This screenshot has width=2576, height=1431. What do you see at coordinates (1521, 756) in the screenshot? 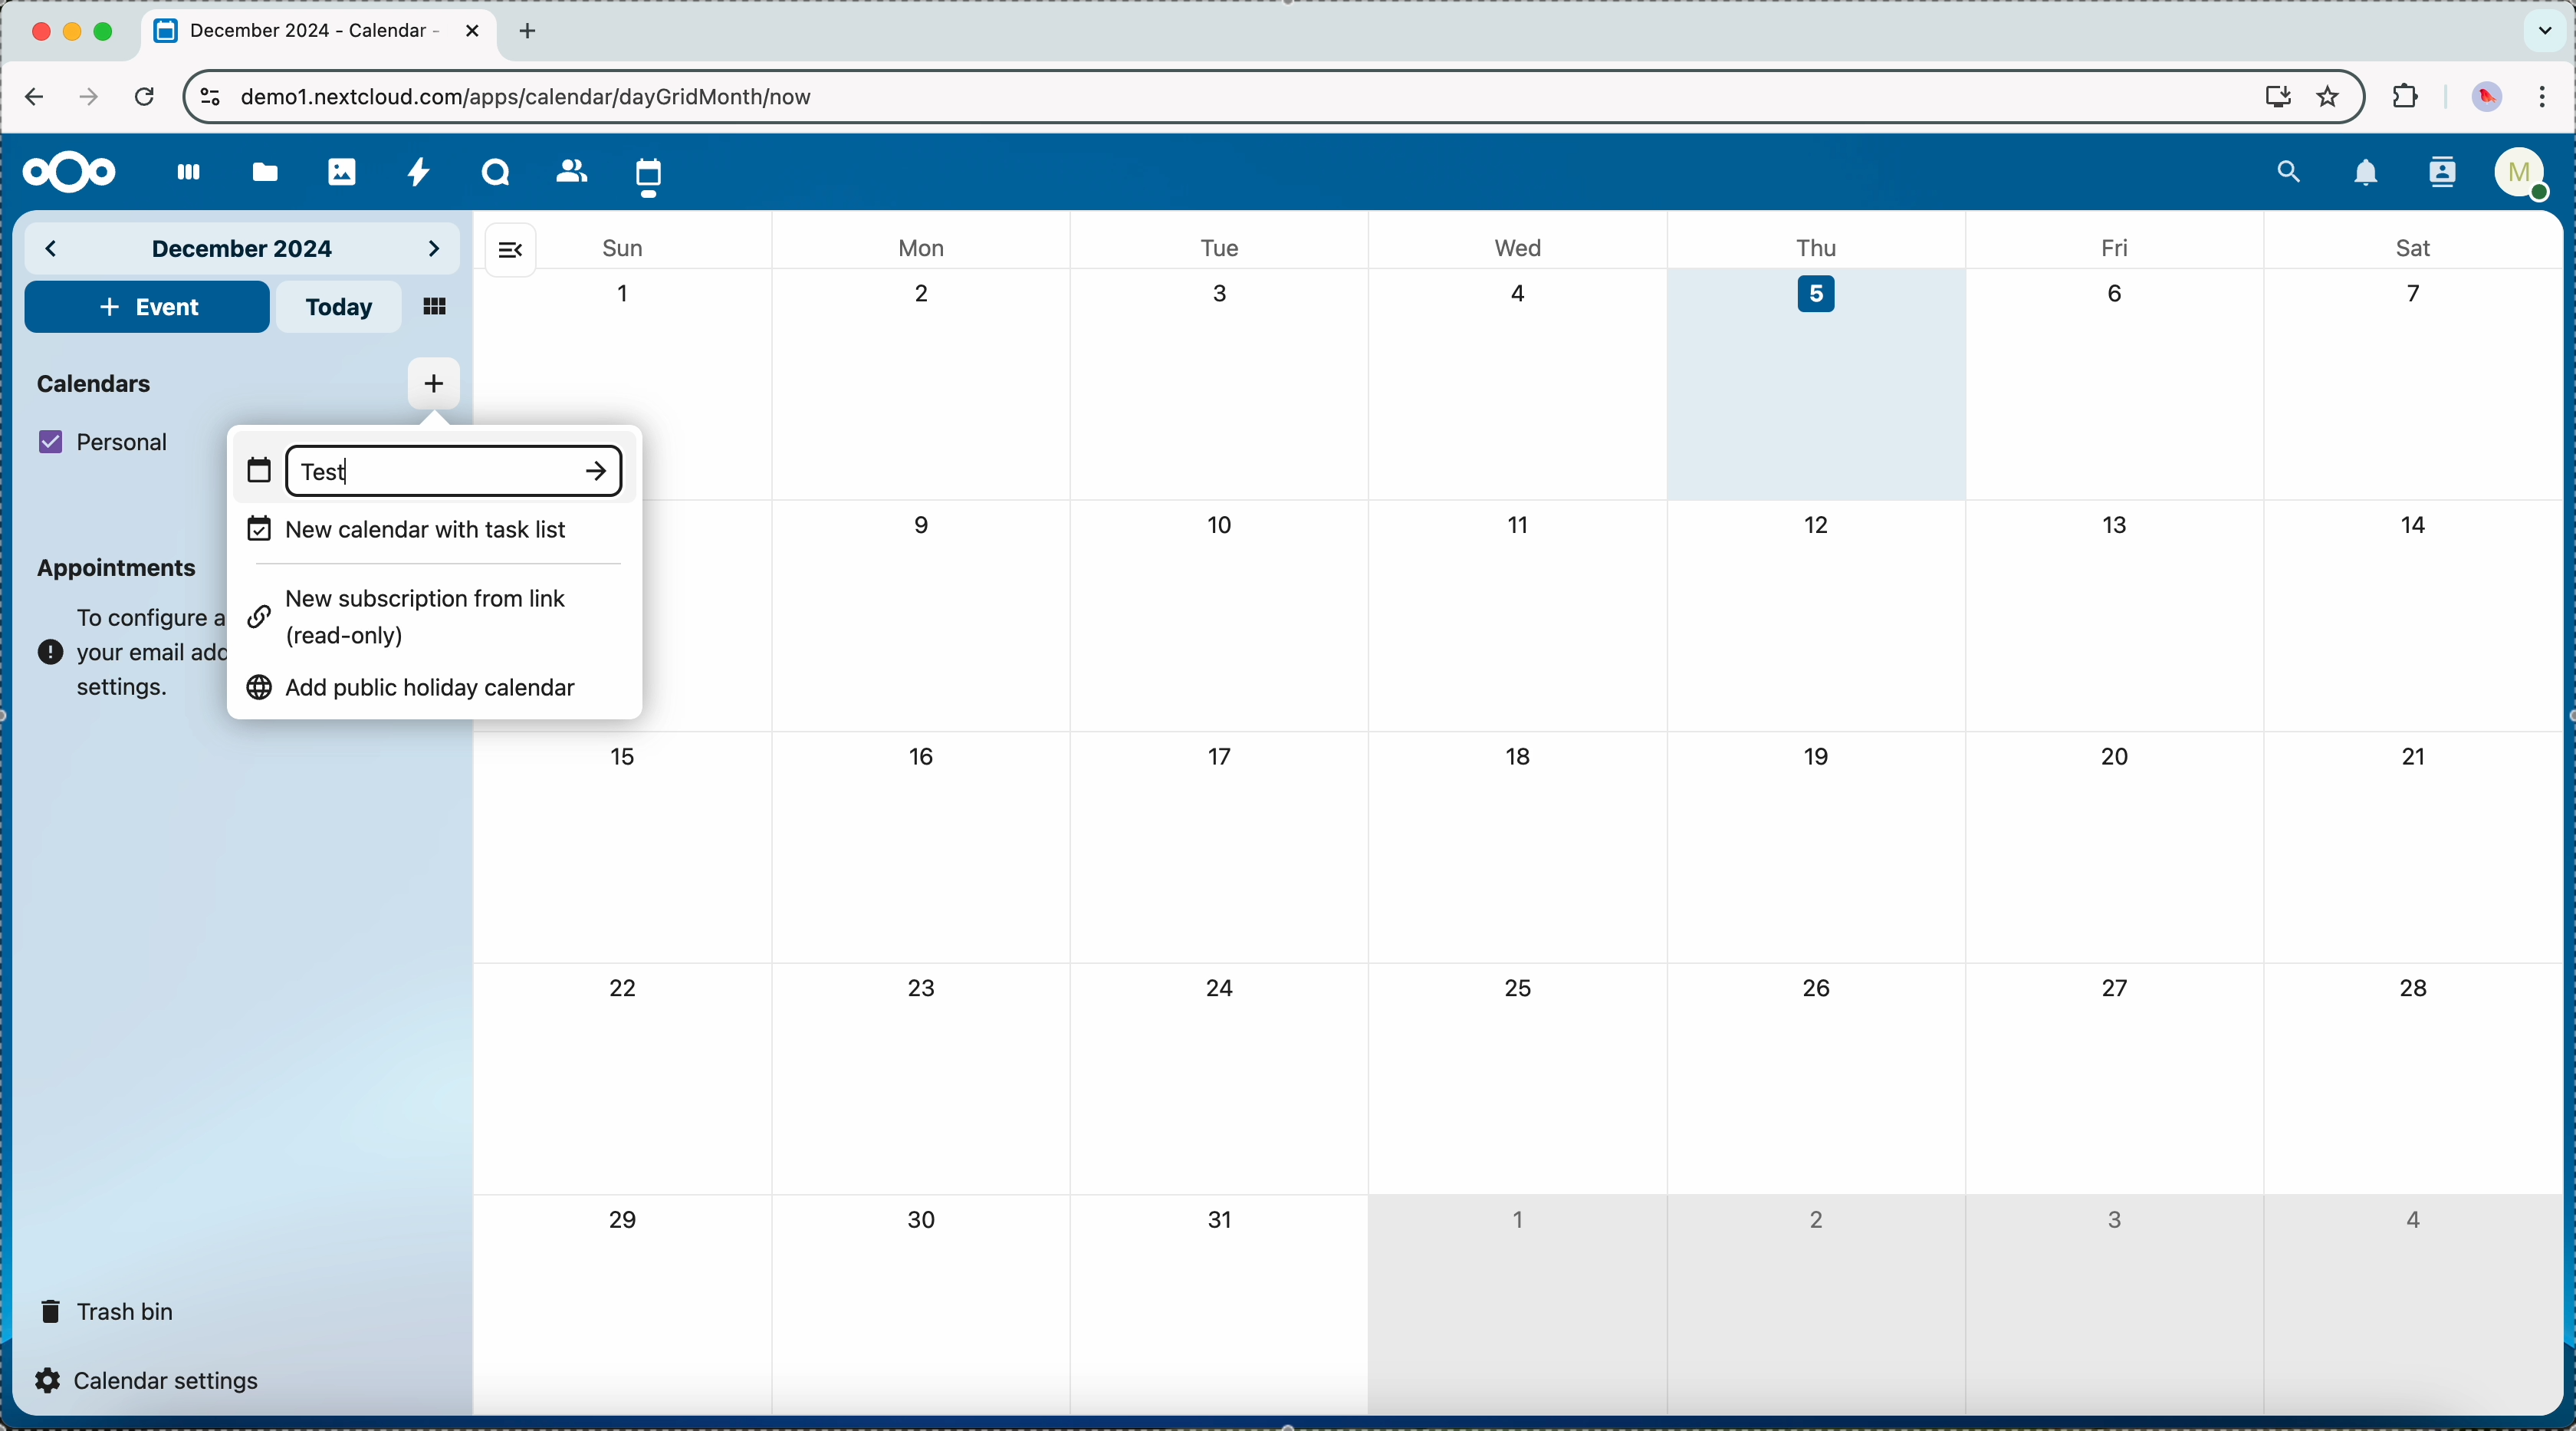
I see `18` at bounding box center [1521, 756].